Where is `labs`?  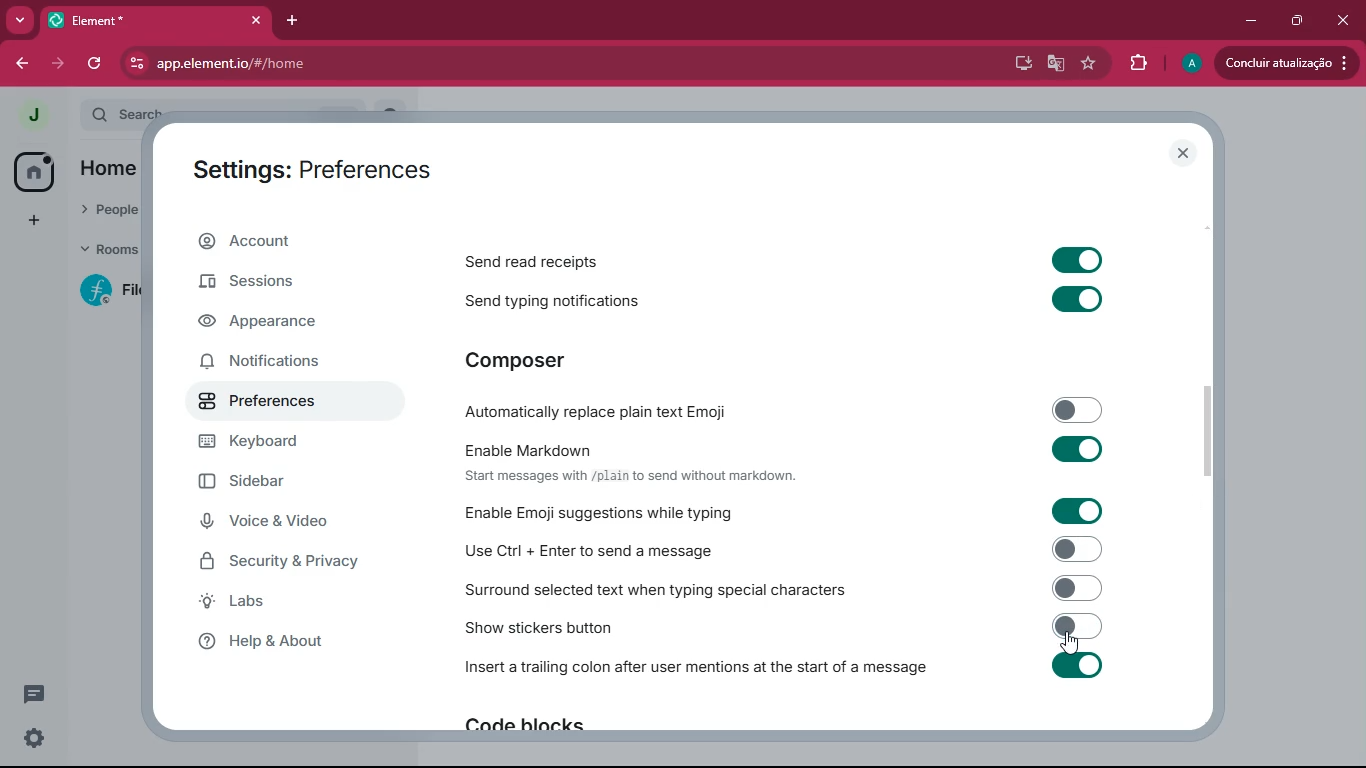
labs is located at coordinates (277, 604).